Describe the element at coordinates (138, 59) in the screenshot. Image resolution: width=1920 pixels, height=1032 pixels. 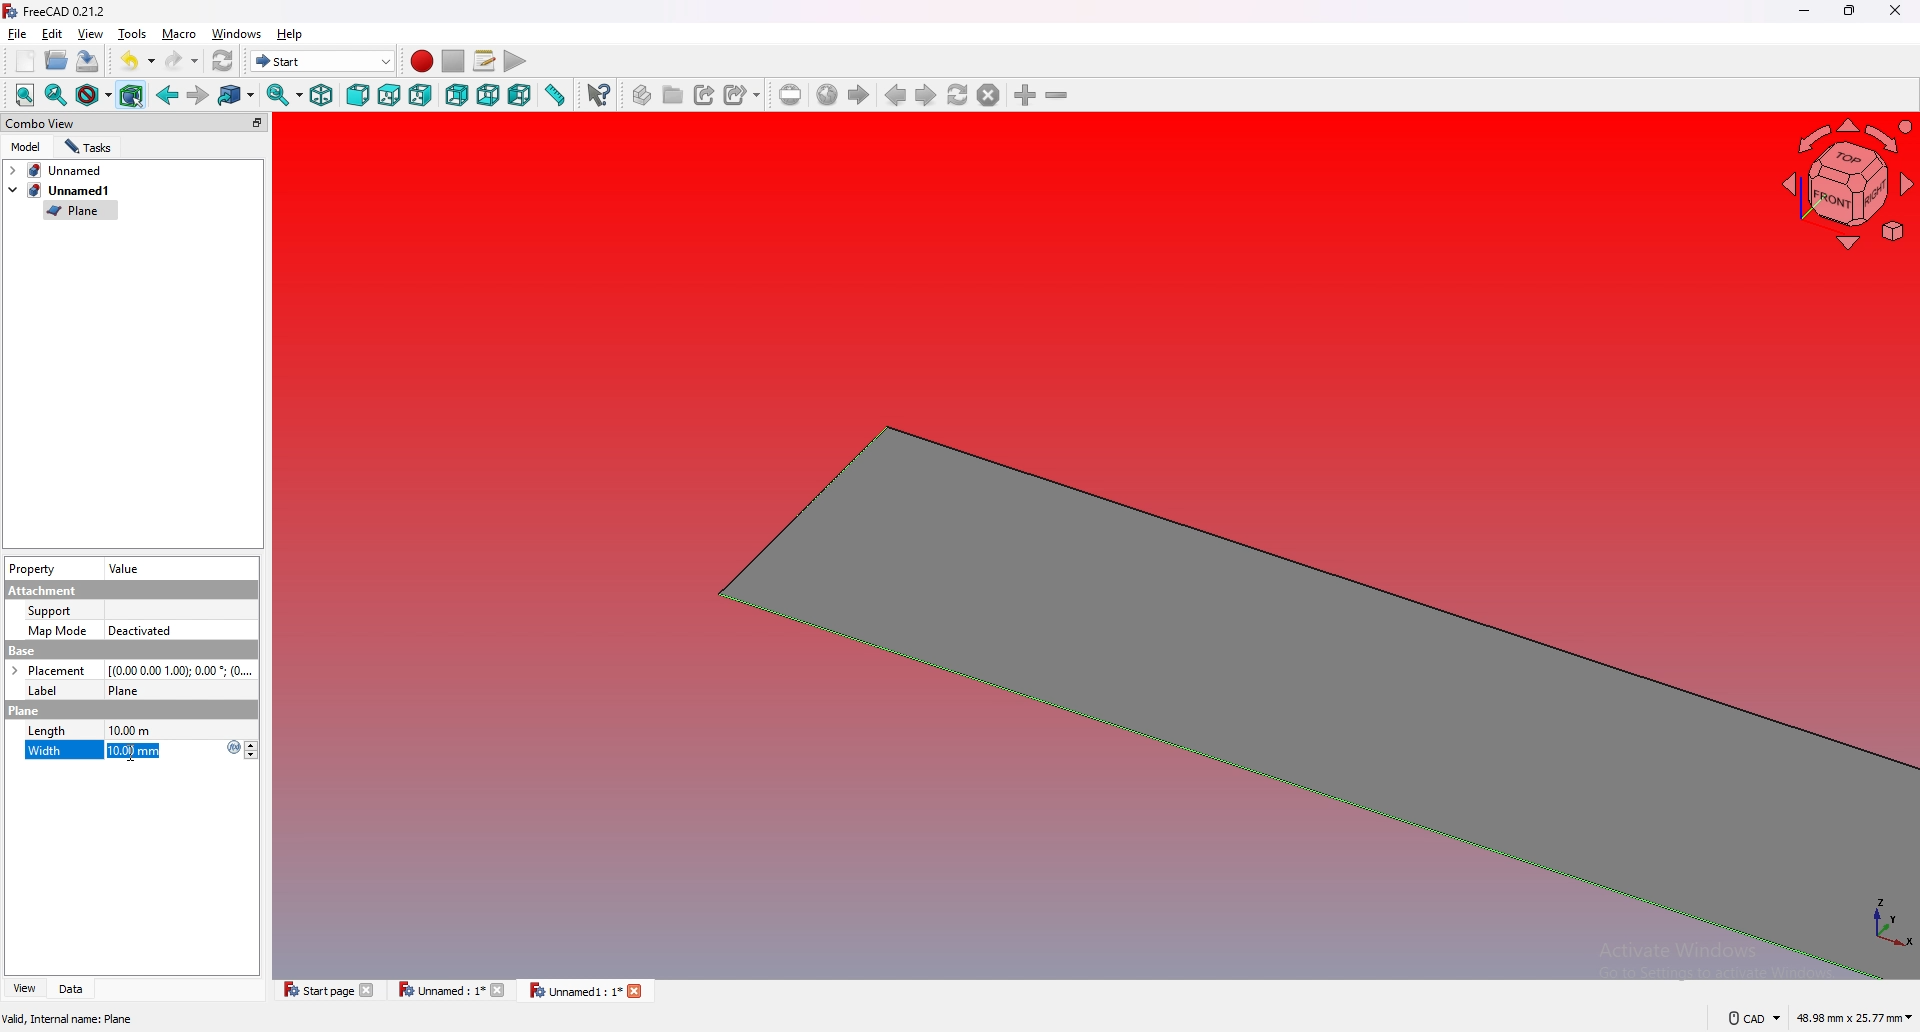
I see `undo` at that location.